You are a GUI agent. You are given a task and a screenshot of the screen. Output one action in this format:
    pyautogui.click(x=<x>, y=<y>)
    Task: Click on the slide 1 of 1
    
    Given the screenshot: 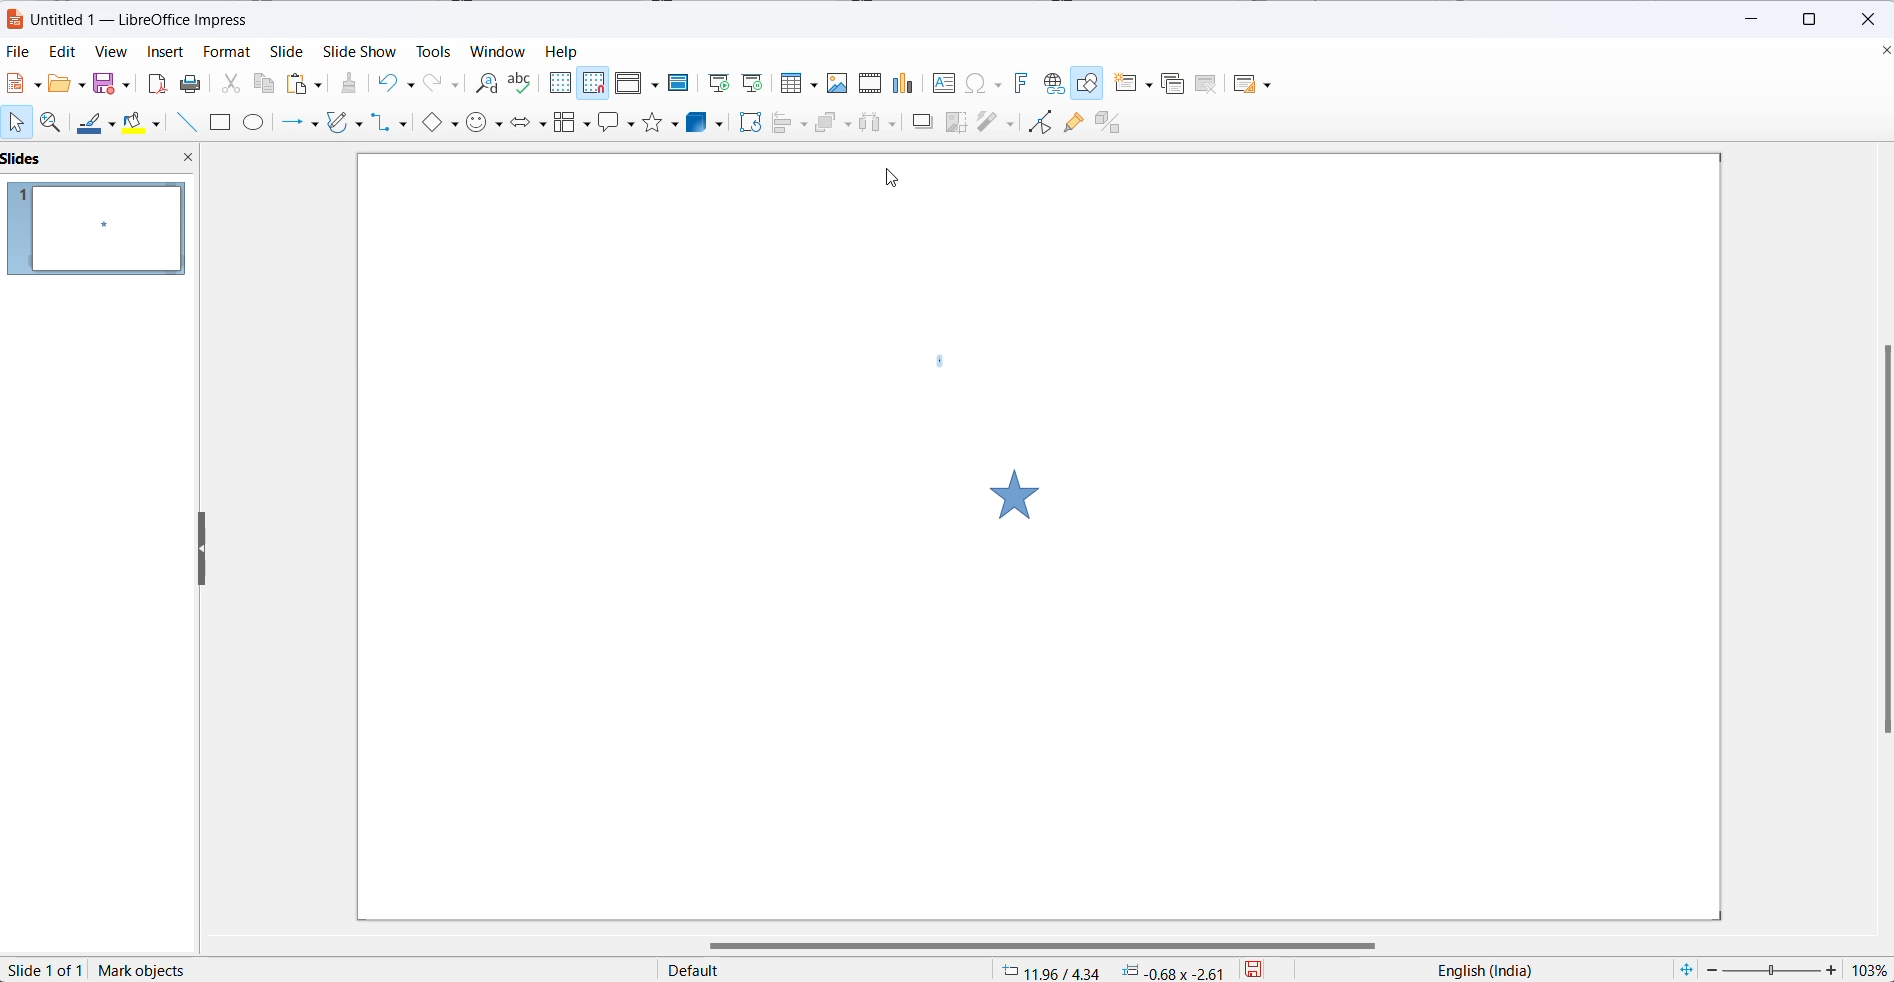 What is the action you would take?
    pyautogui.click(x=49, y=969)
    